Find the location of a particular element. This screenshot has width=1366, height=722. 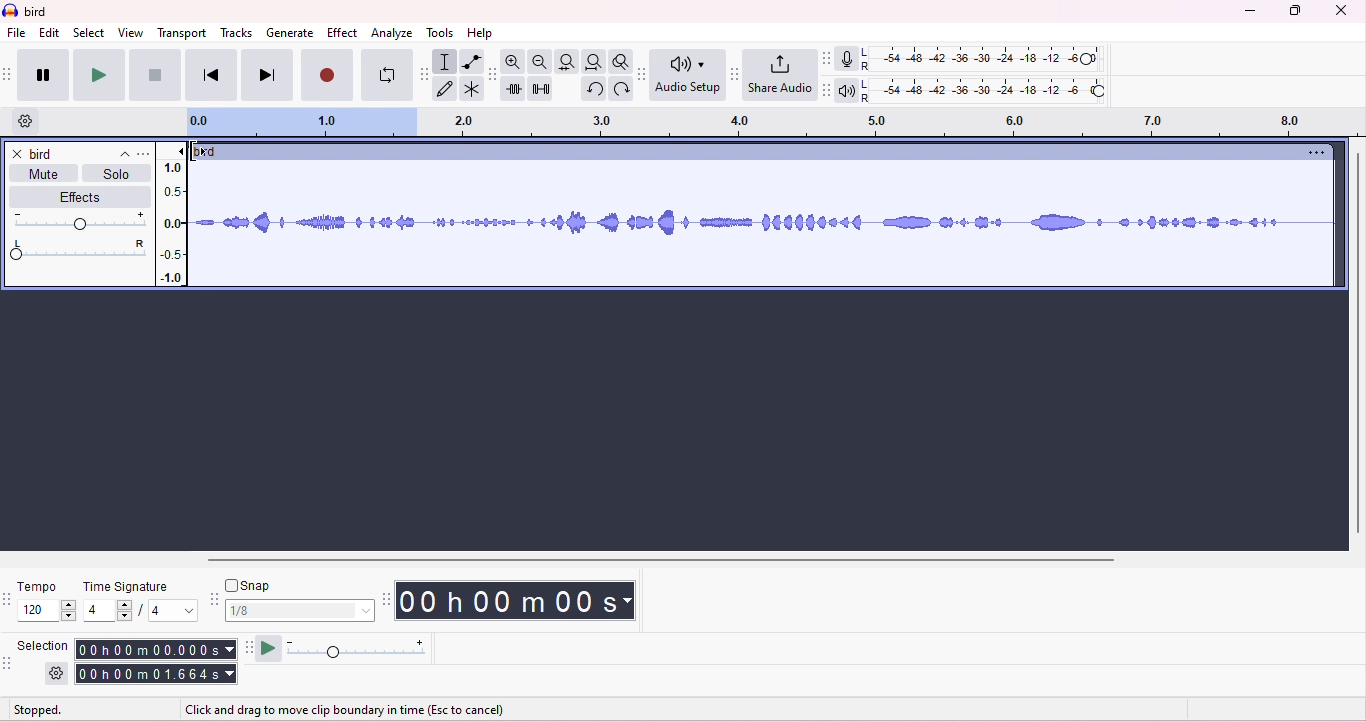

selection time is located at coordinates (154, 649).